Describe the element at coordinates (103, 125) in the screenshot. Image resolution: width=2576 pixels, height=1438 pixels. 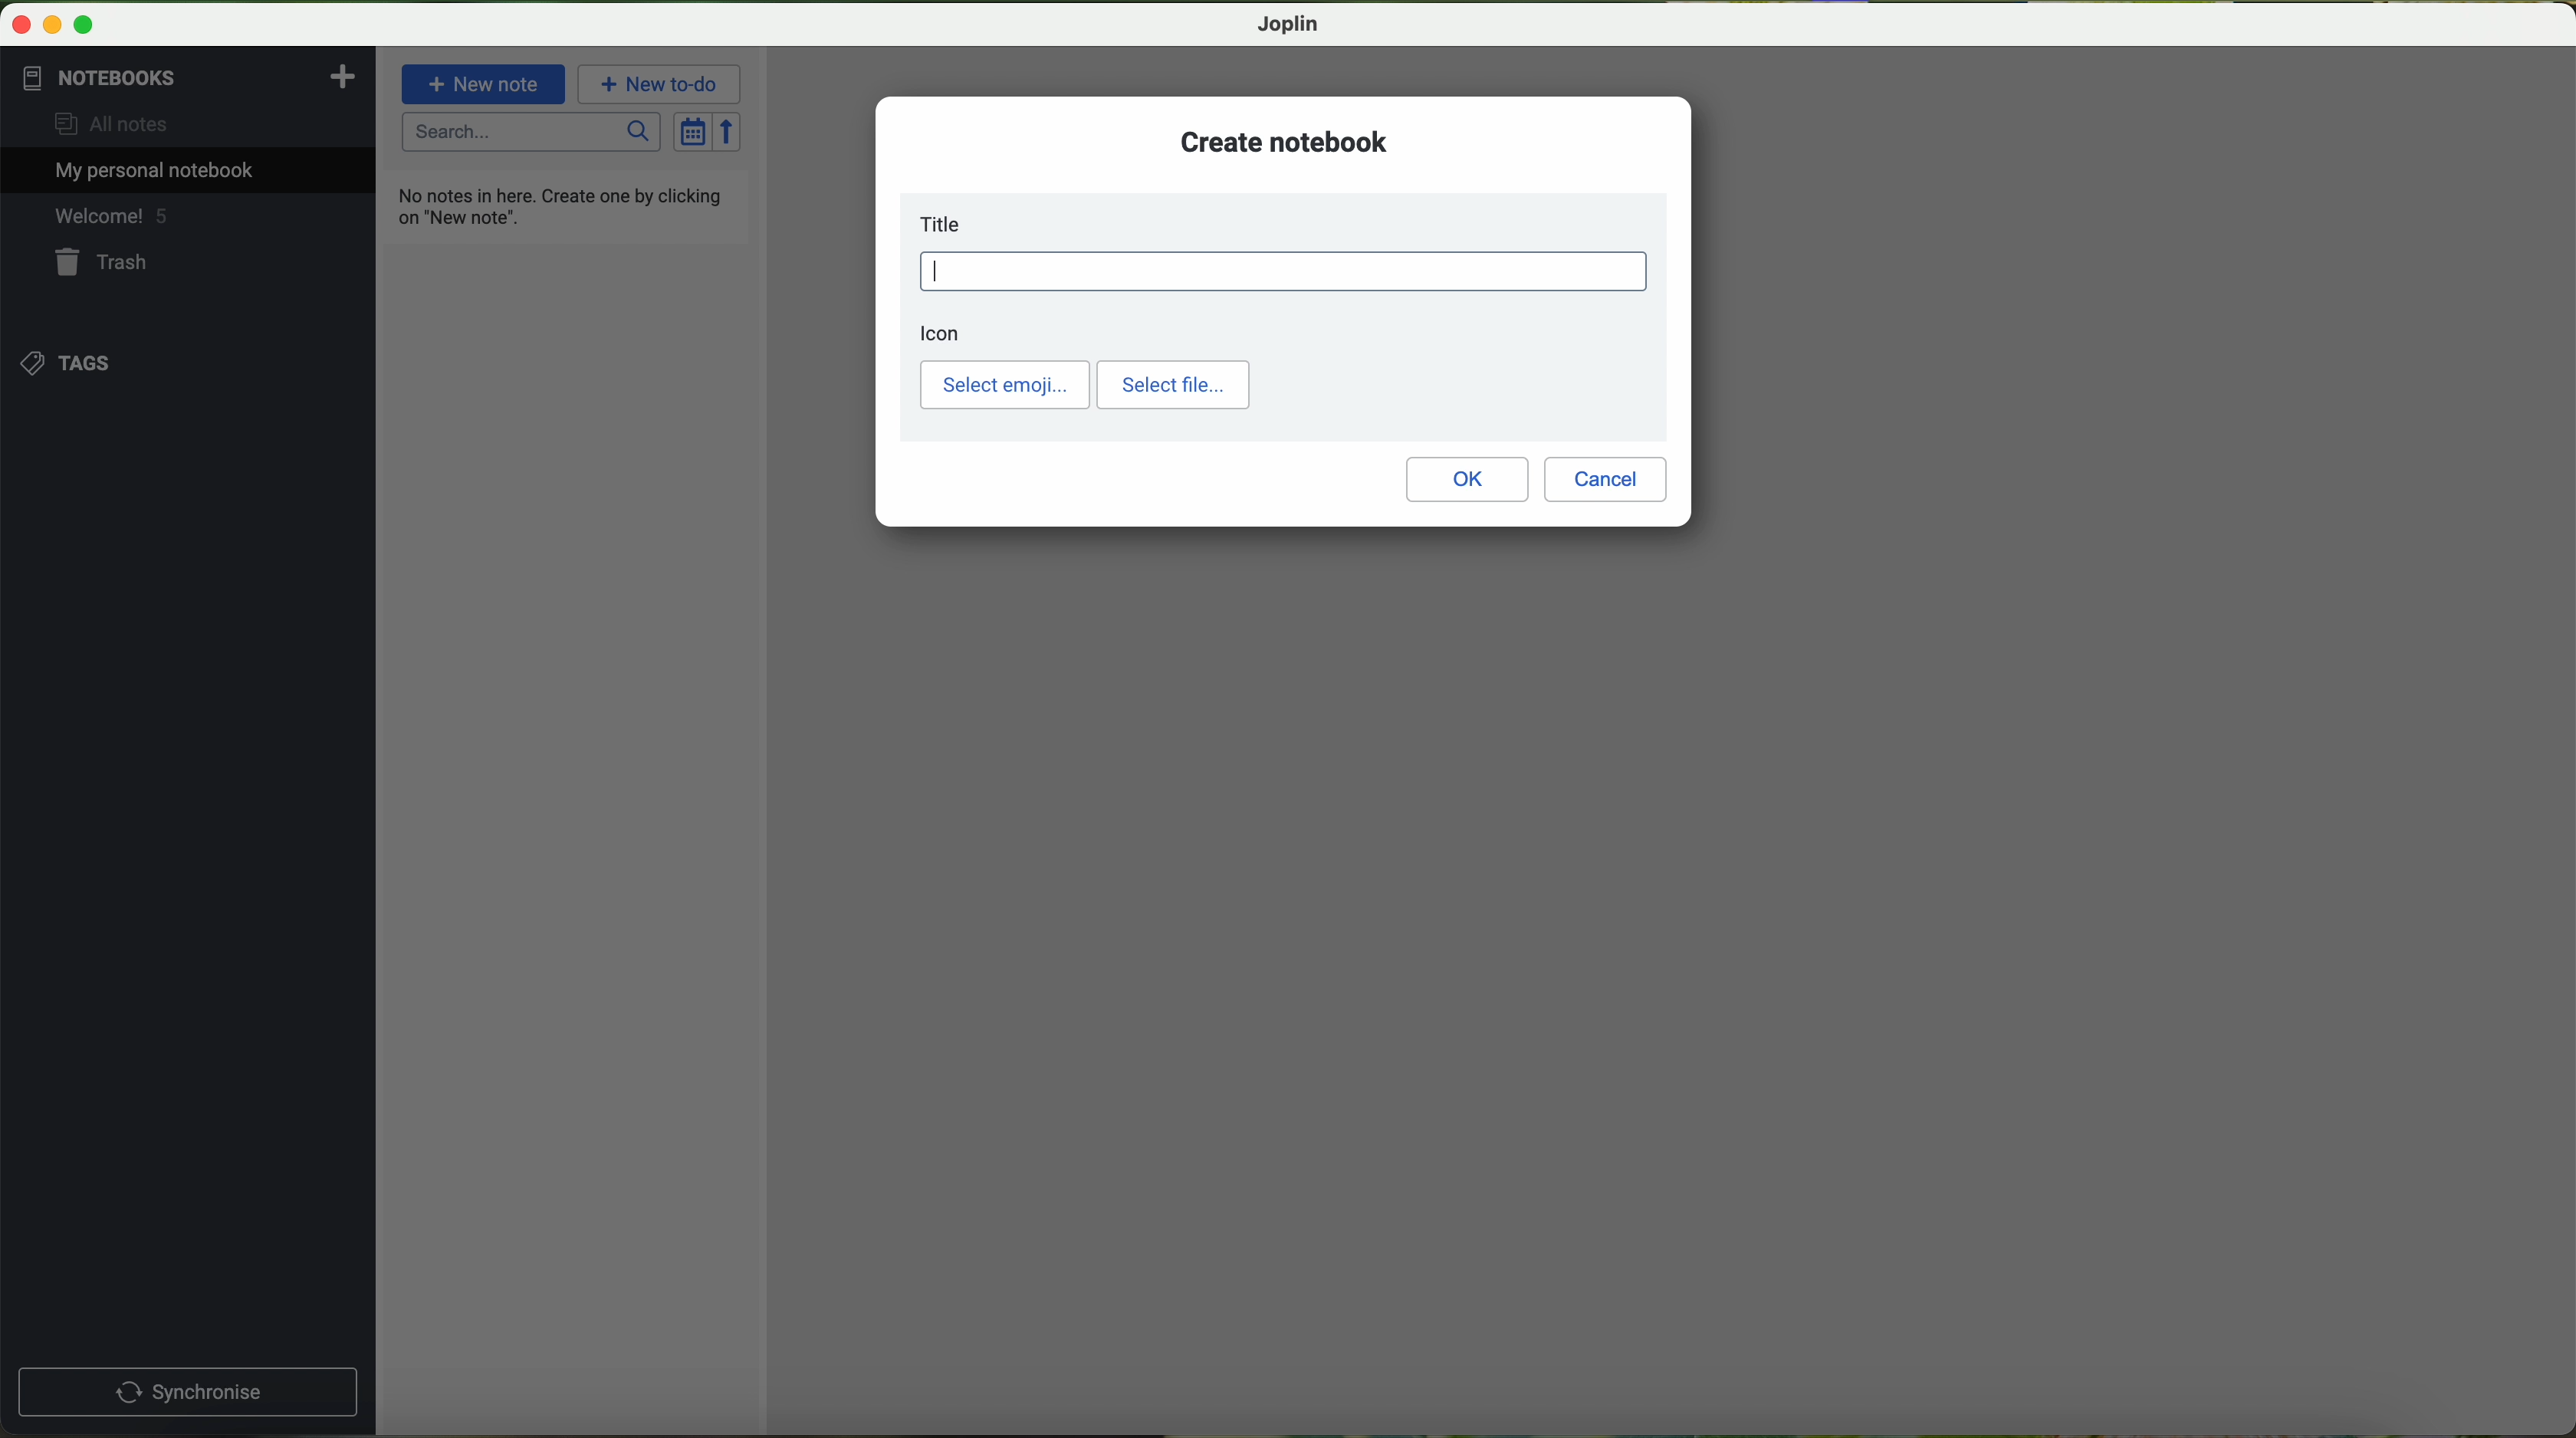
I see `all notes` at that location.